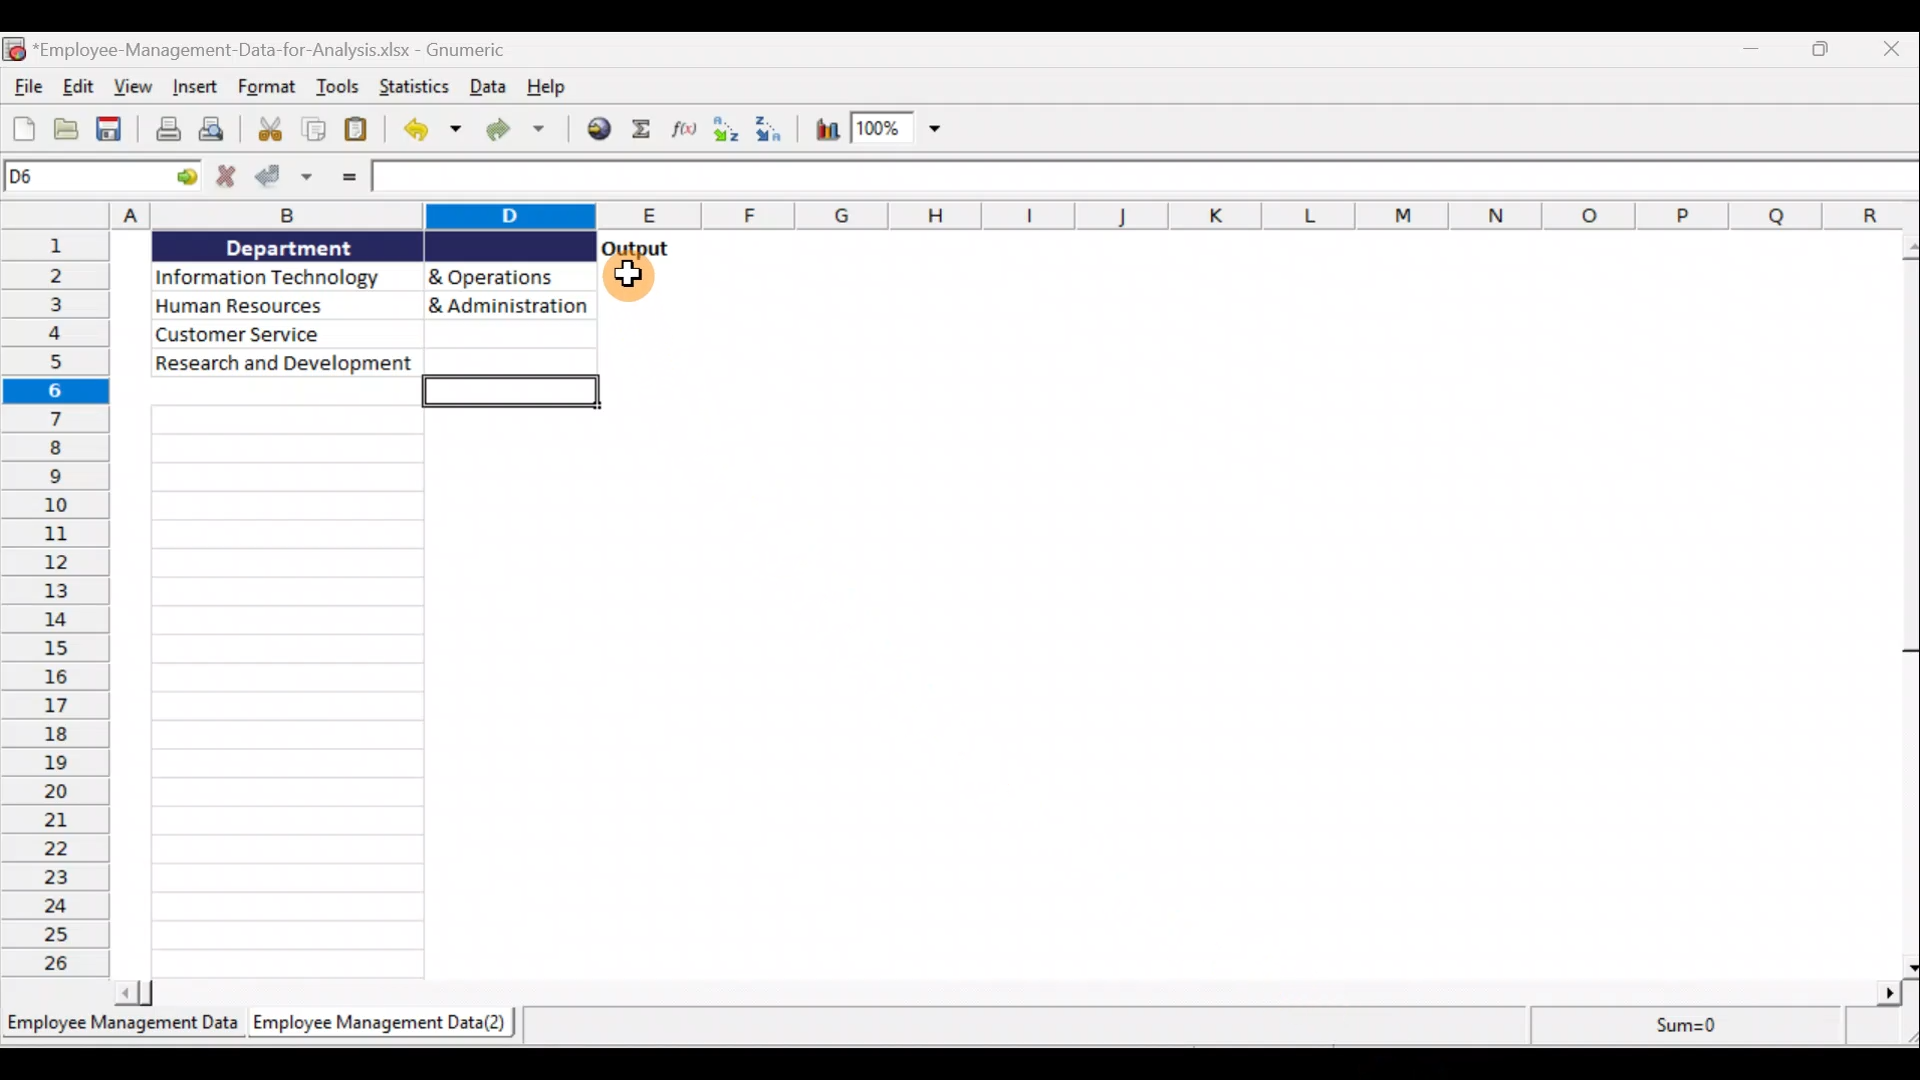 The height and width of the screenshot is (1080, 1920). I want to click on scroll bar, so click(1904, 602).